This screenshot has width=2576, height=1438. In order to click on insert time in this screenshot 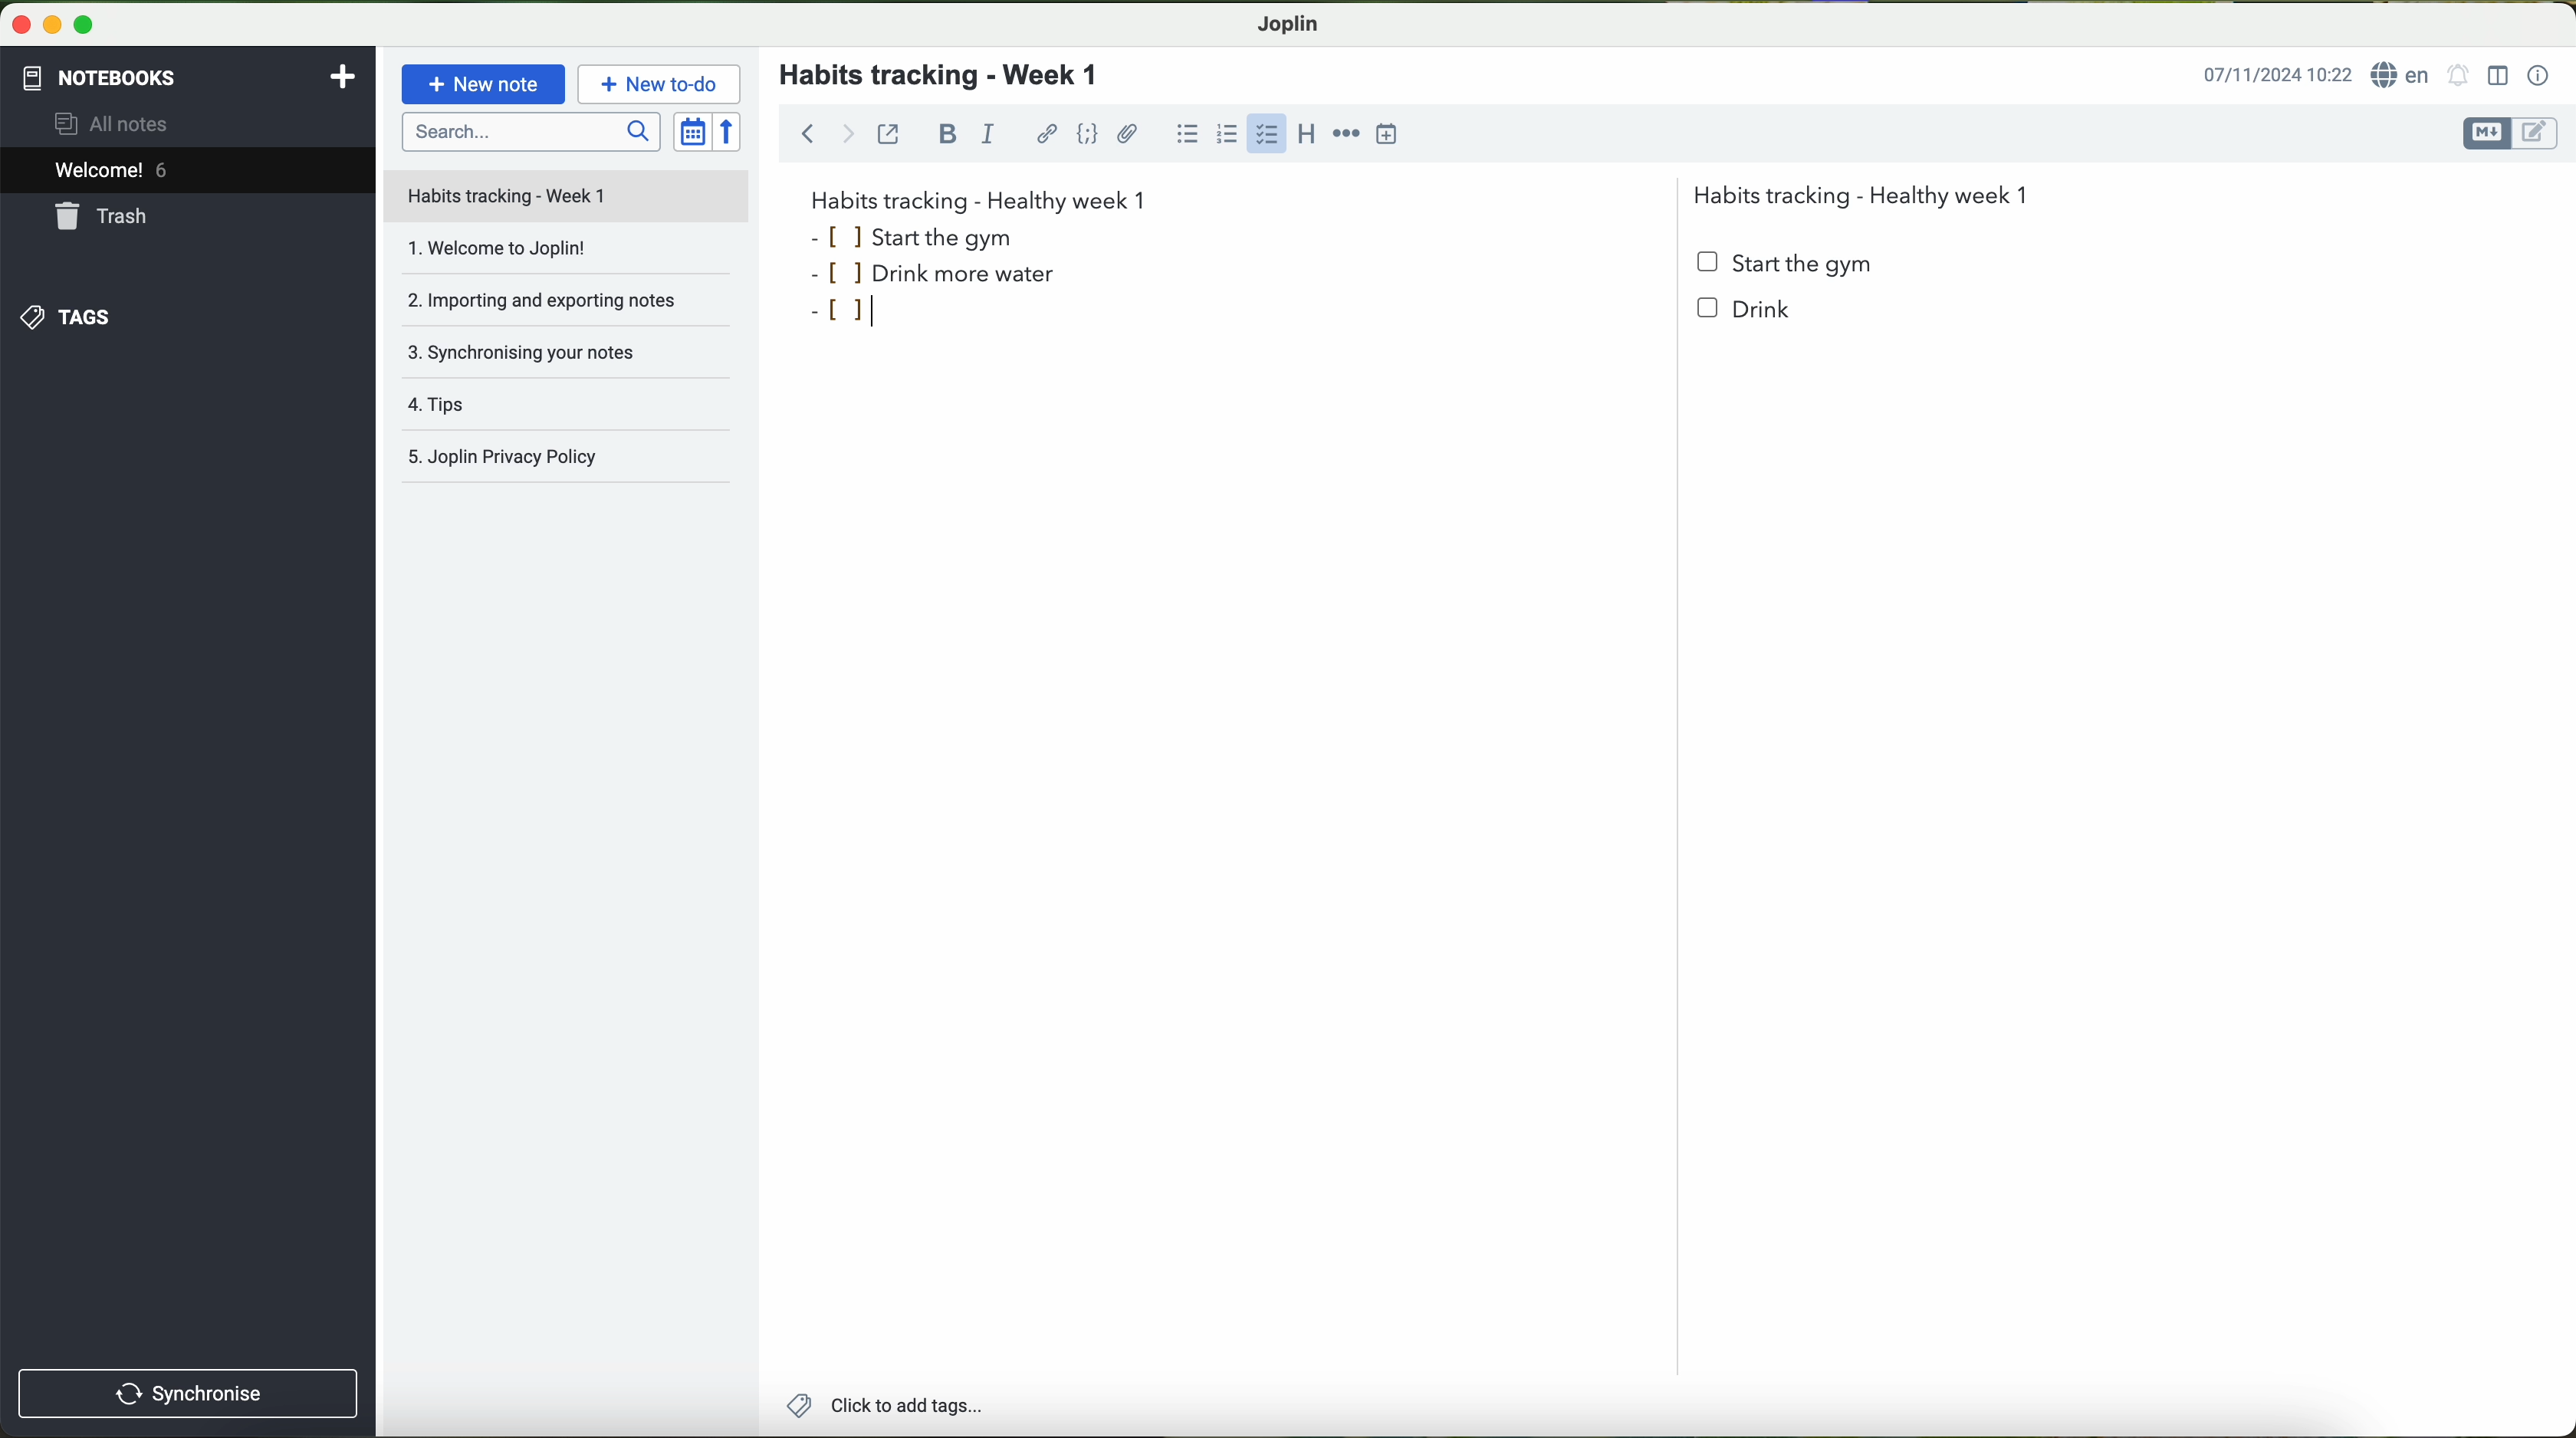, I will do `click(1387, 134)`.